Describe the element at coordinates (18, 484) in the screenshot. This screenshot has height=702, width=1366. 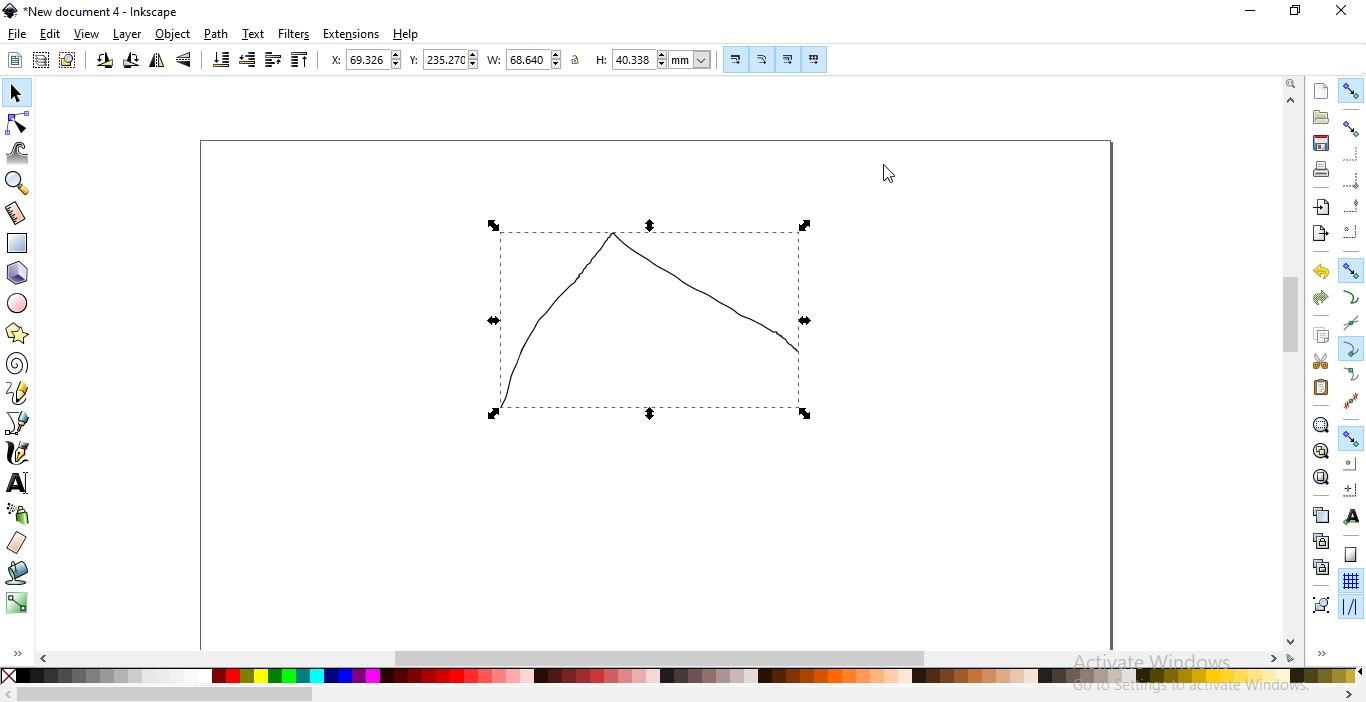
I see `create and edit text` at that location.